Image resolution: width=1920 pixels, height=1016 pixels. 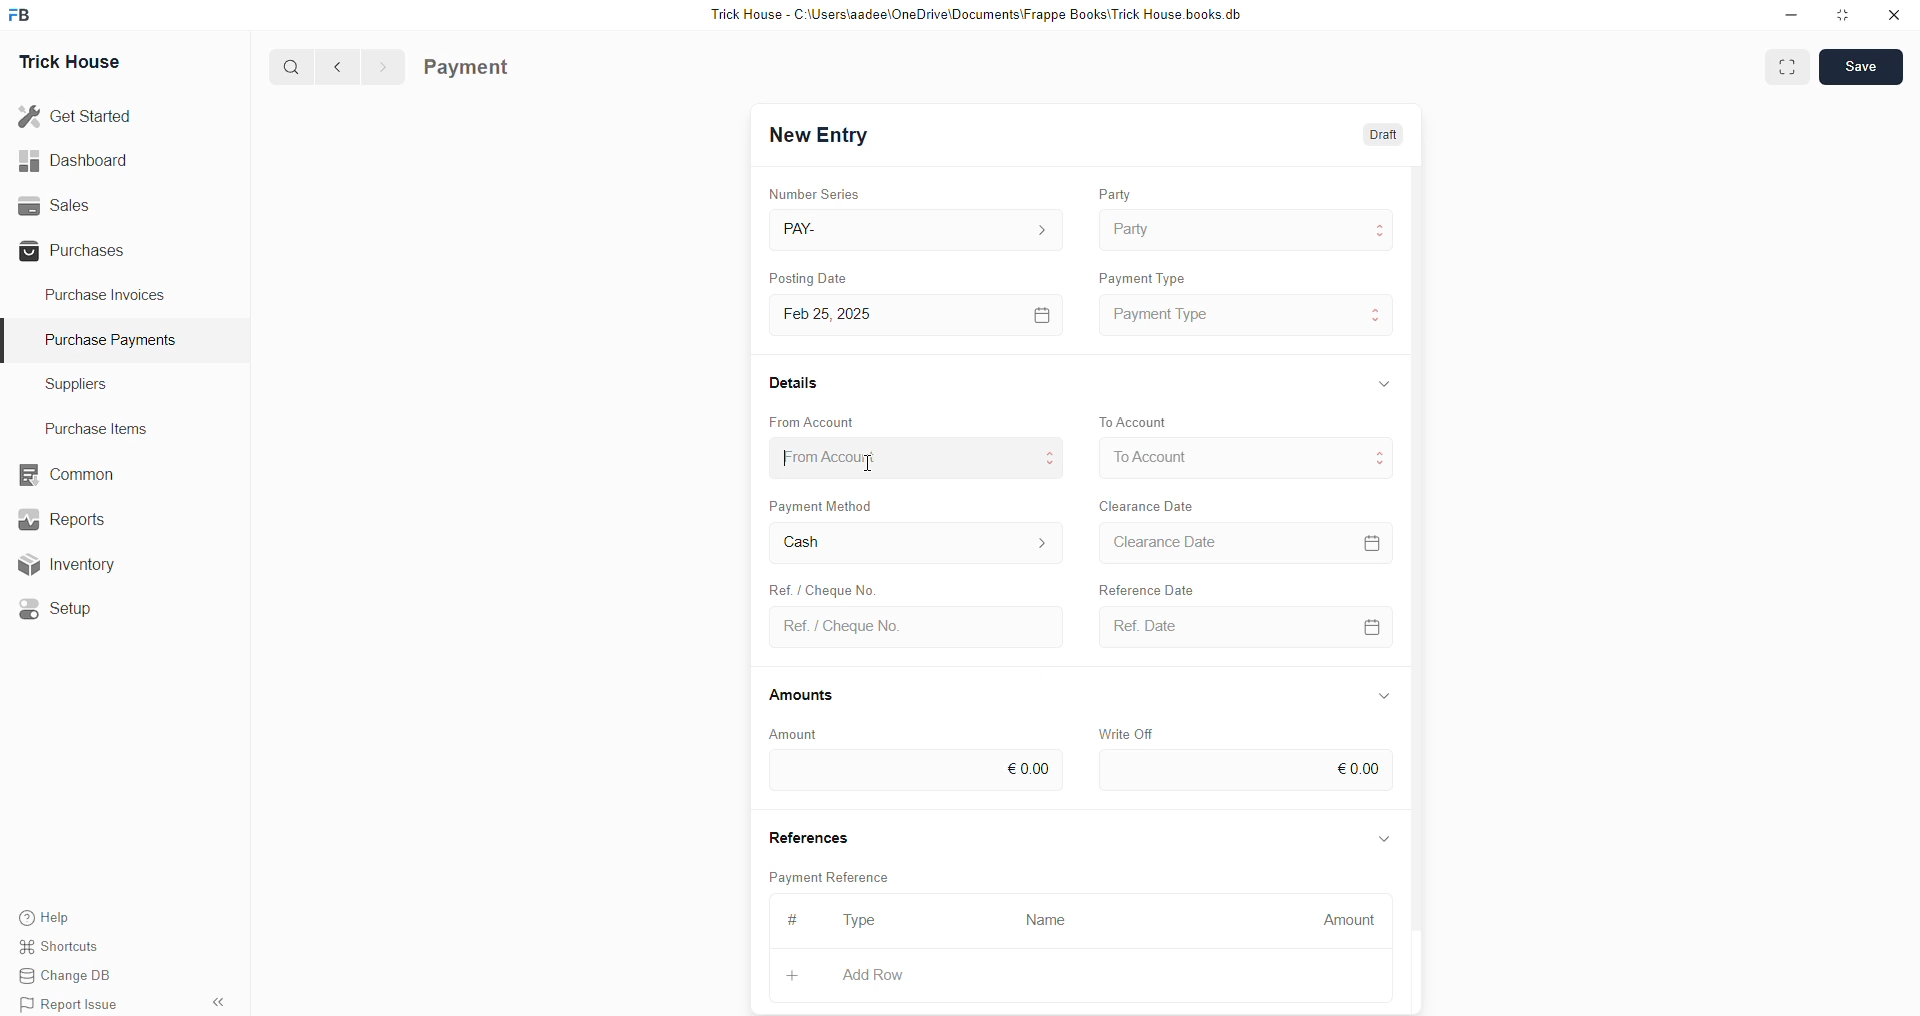 What do you see at coordinates (819, 420) in the screenshot?
I see `From Account` at bounding box center [819, 420].